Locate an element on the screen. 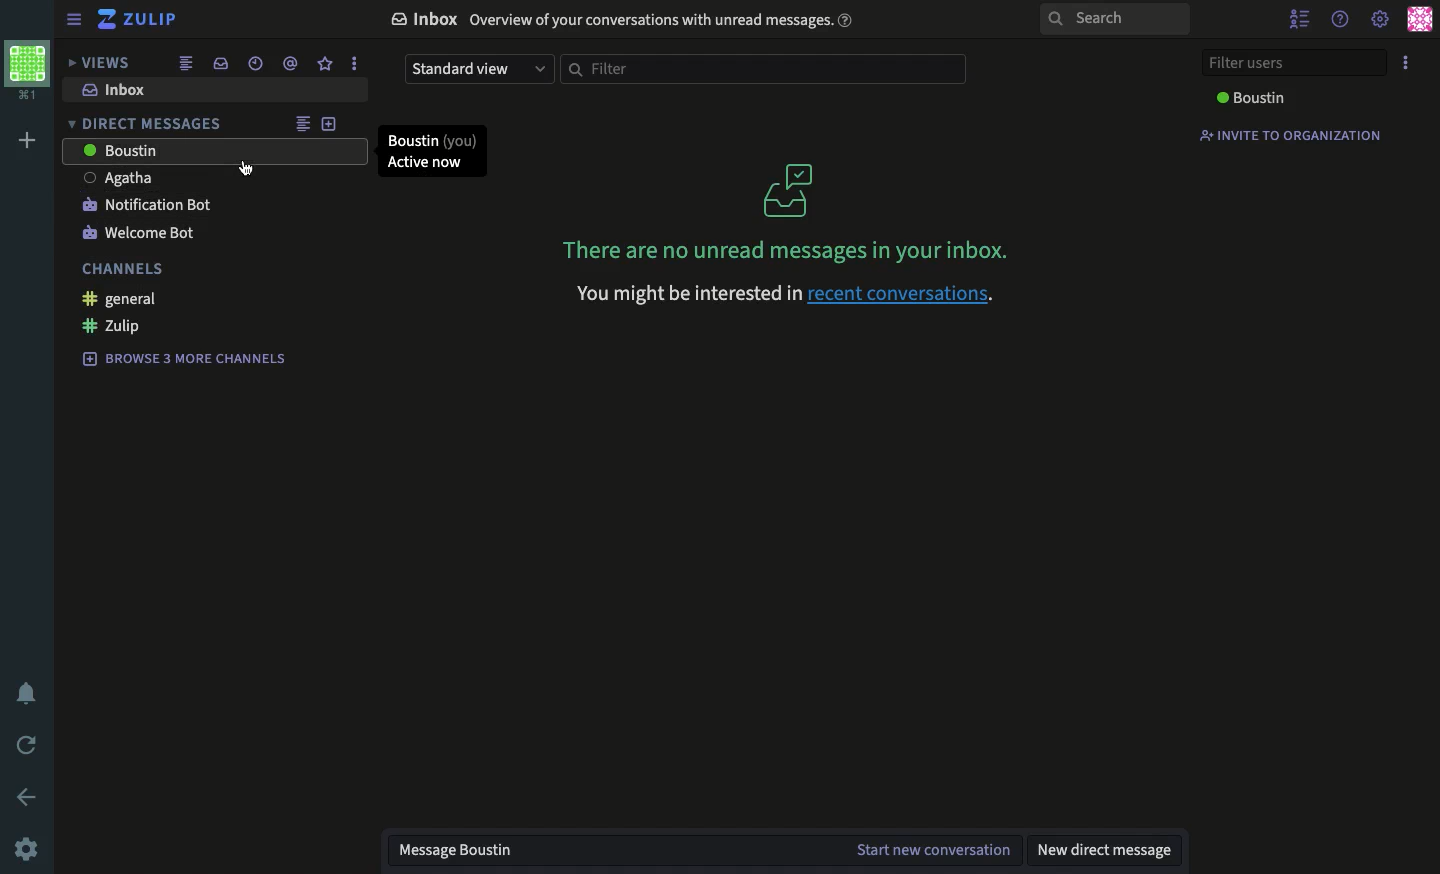 The height and width of the screenshot is (874, 1440). channels is located at coordinates (123, 269).